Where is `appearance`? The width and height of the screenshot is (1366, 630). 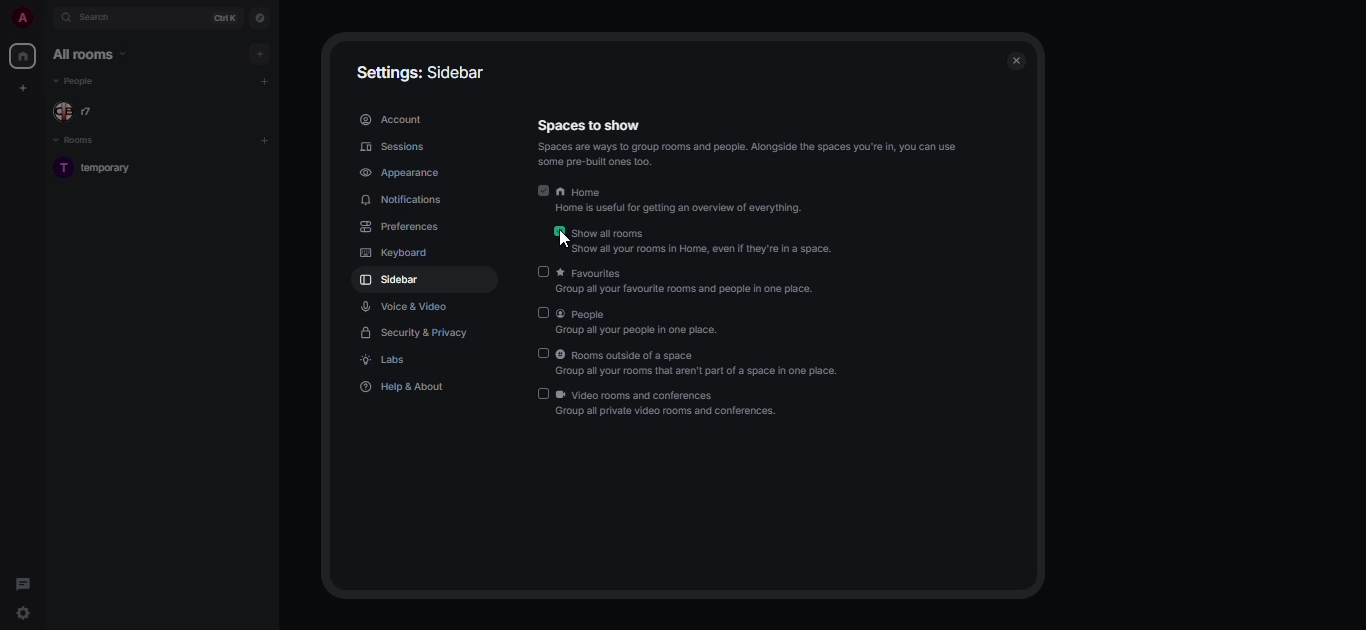
appearance is located at coordinates (403, 174).